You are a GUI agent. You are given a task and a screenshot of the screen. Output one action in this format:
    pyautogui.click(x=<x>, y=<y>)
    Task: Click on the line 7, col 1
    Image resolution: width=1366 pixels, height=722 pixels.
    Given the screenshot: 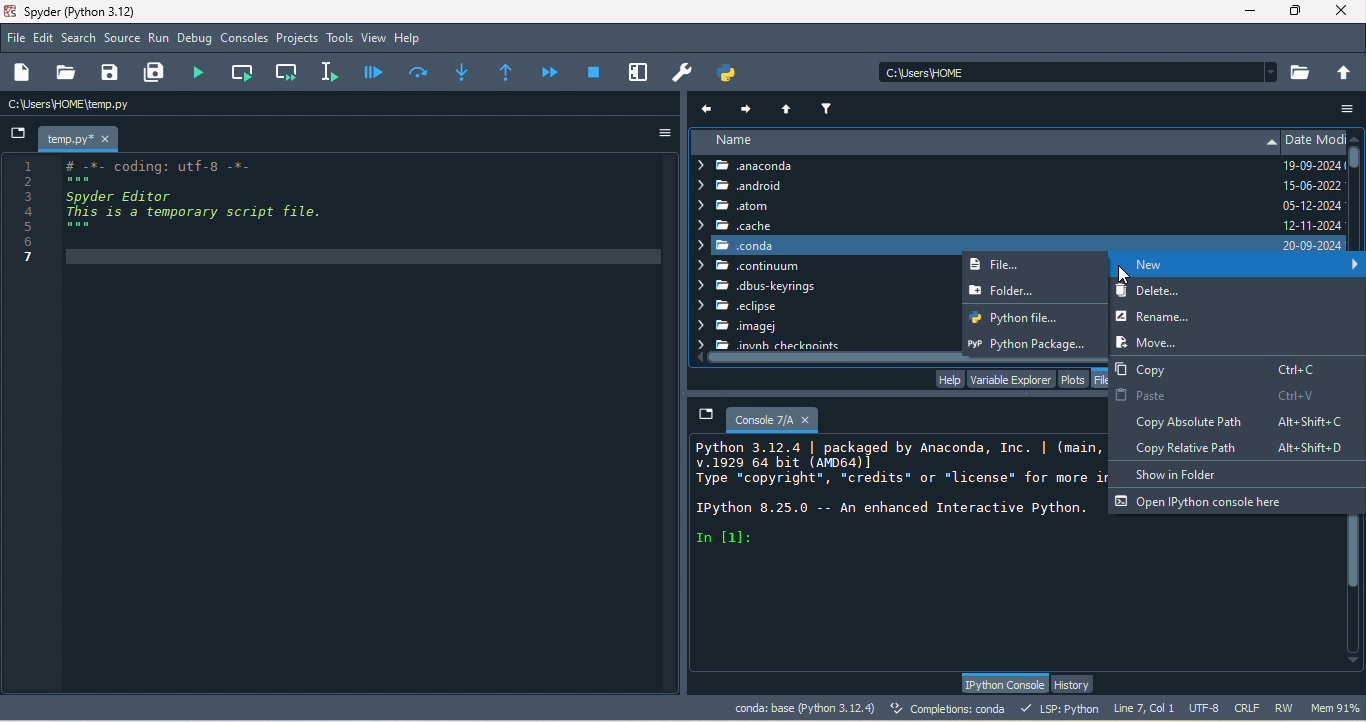 What is the action you would take?
    pyautogui.click(x=1144, y=707)
    